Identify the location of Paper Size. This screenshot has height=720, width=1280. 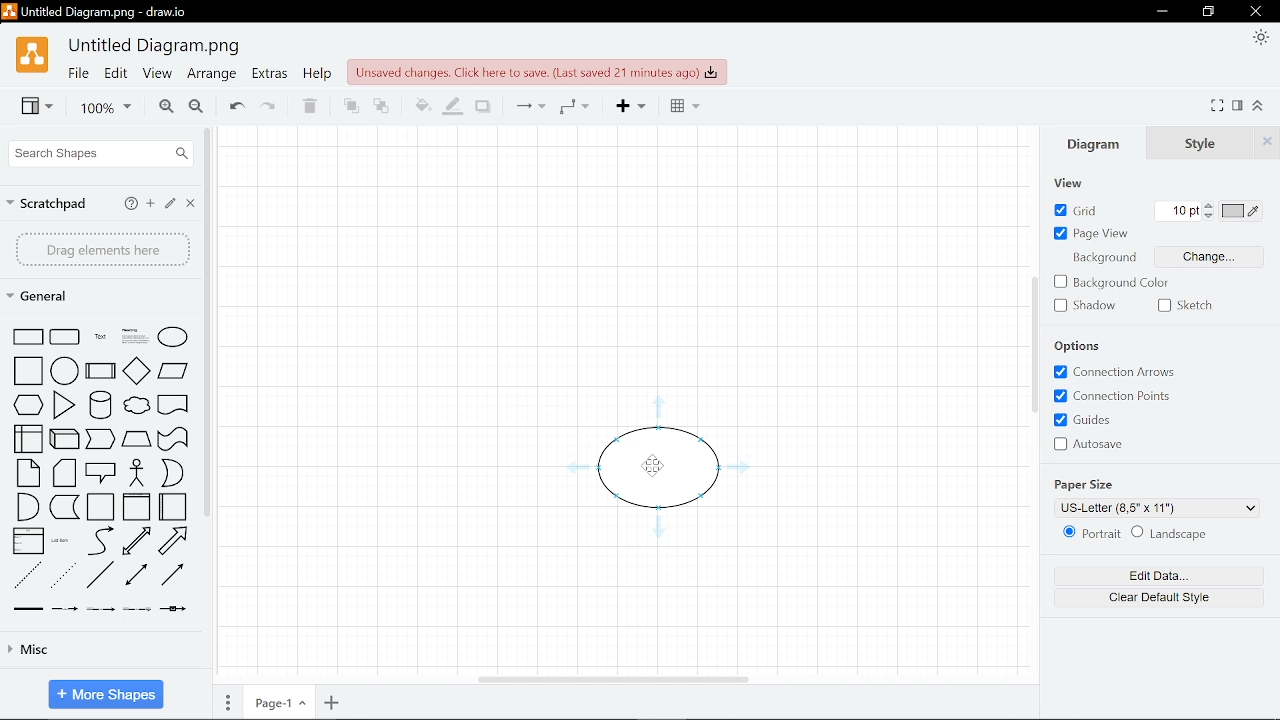
(1085, 484).